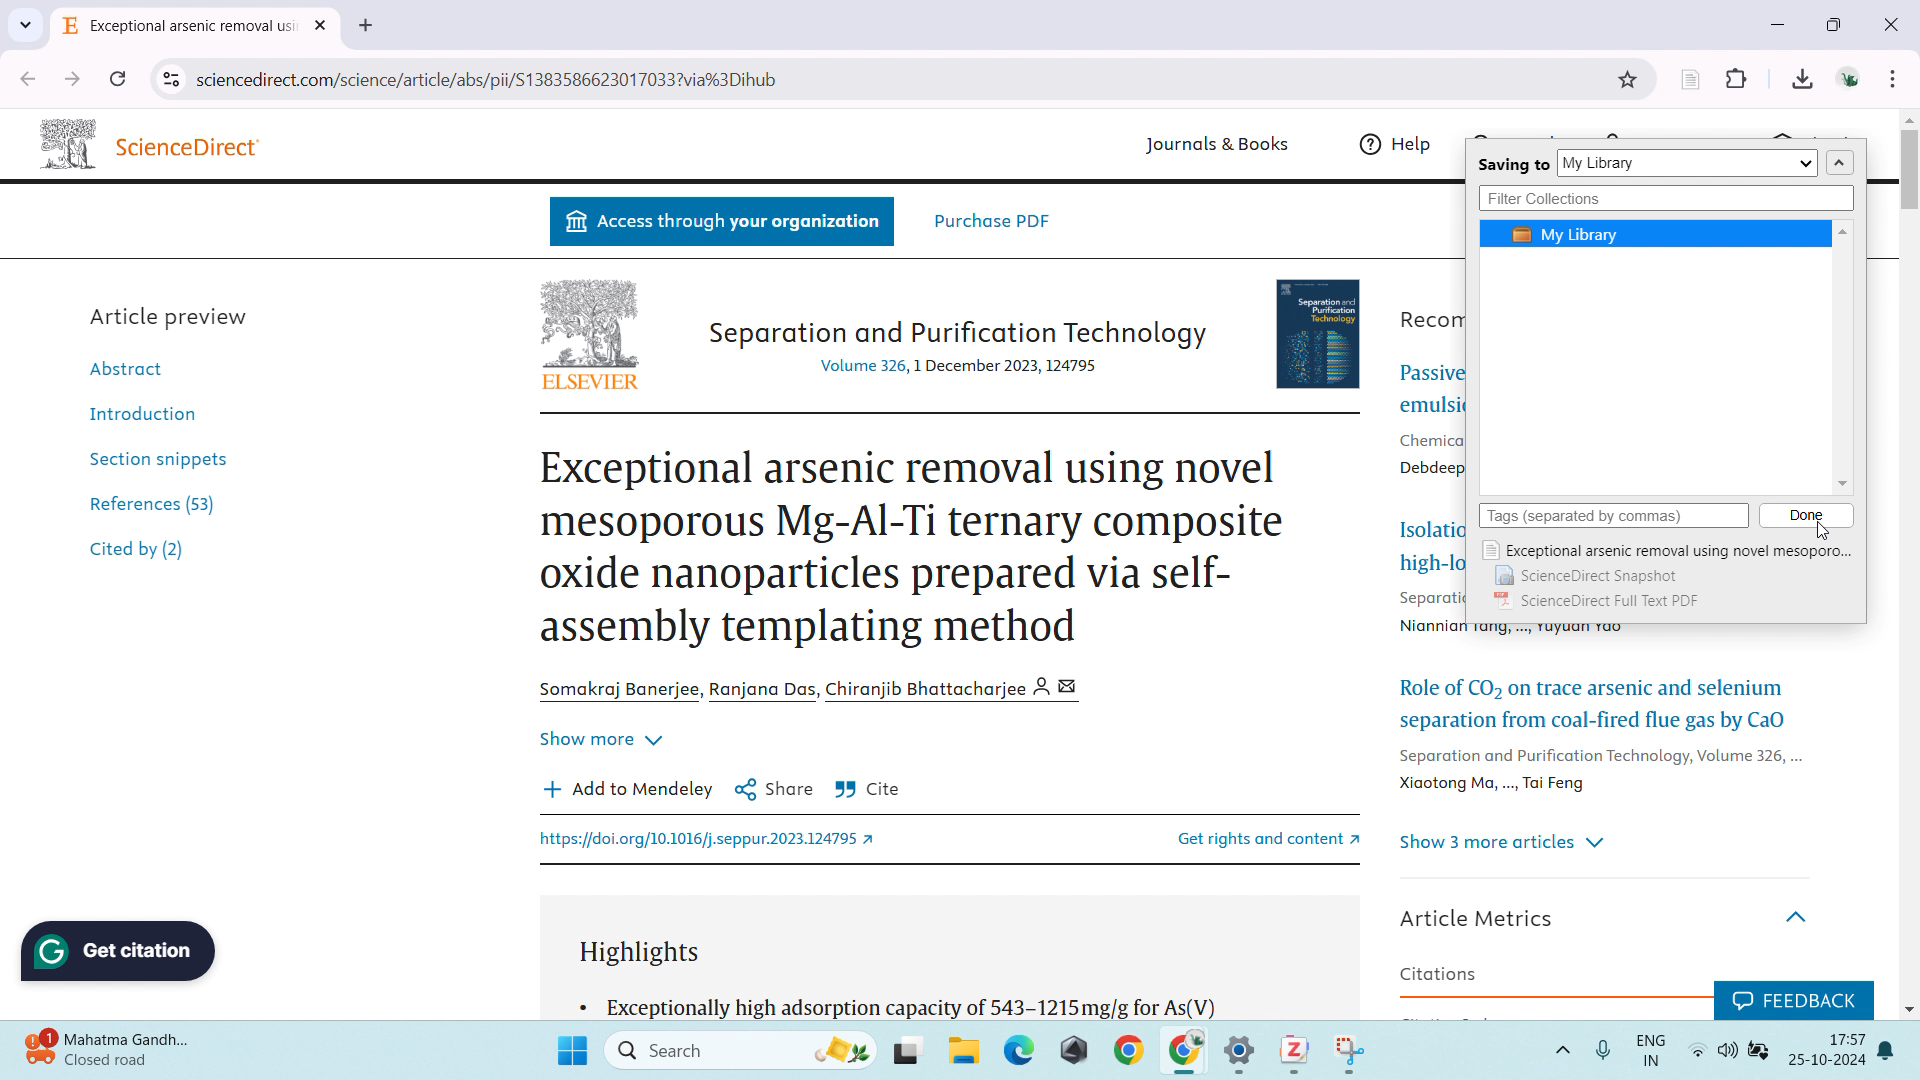 The image size is (1920, 1080). Describe the element at coordinates (118, 79) in the screenshot. I see `relload this page` at that location.